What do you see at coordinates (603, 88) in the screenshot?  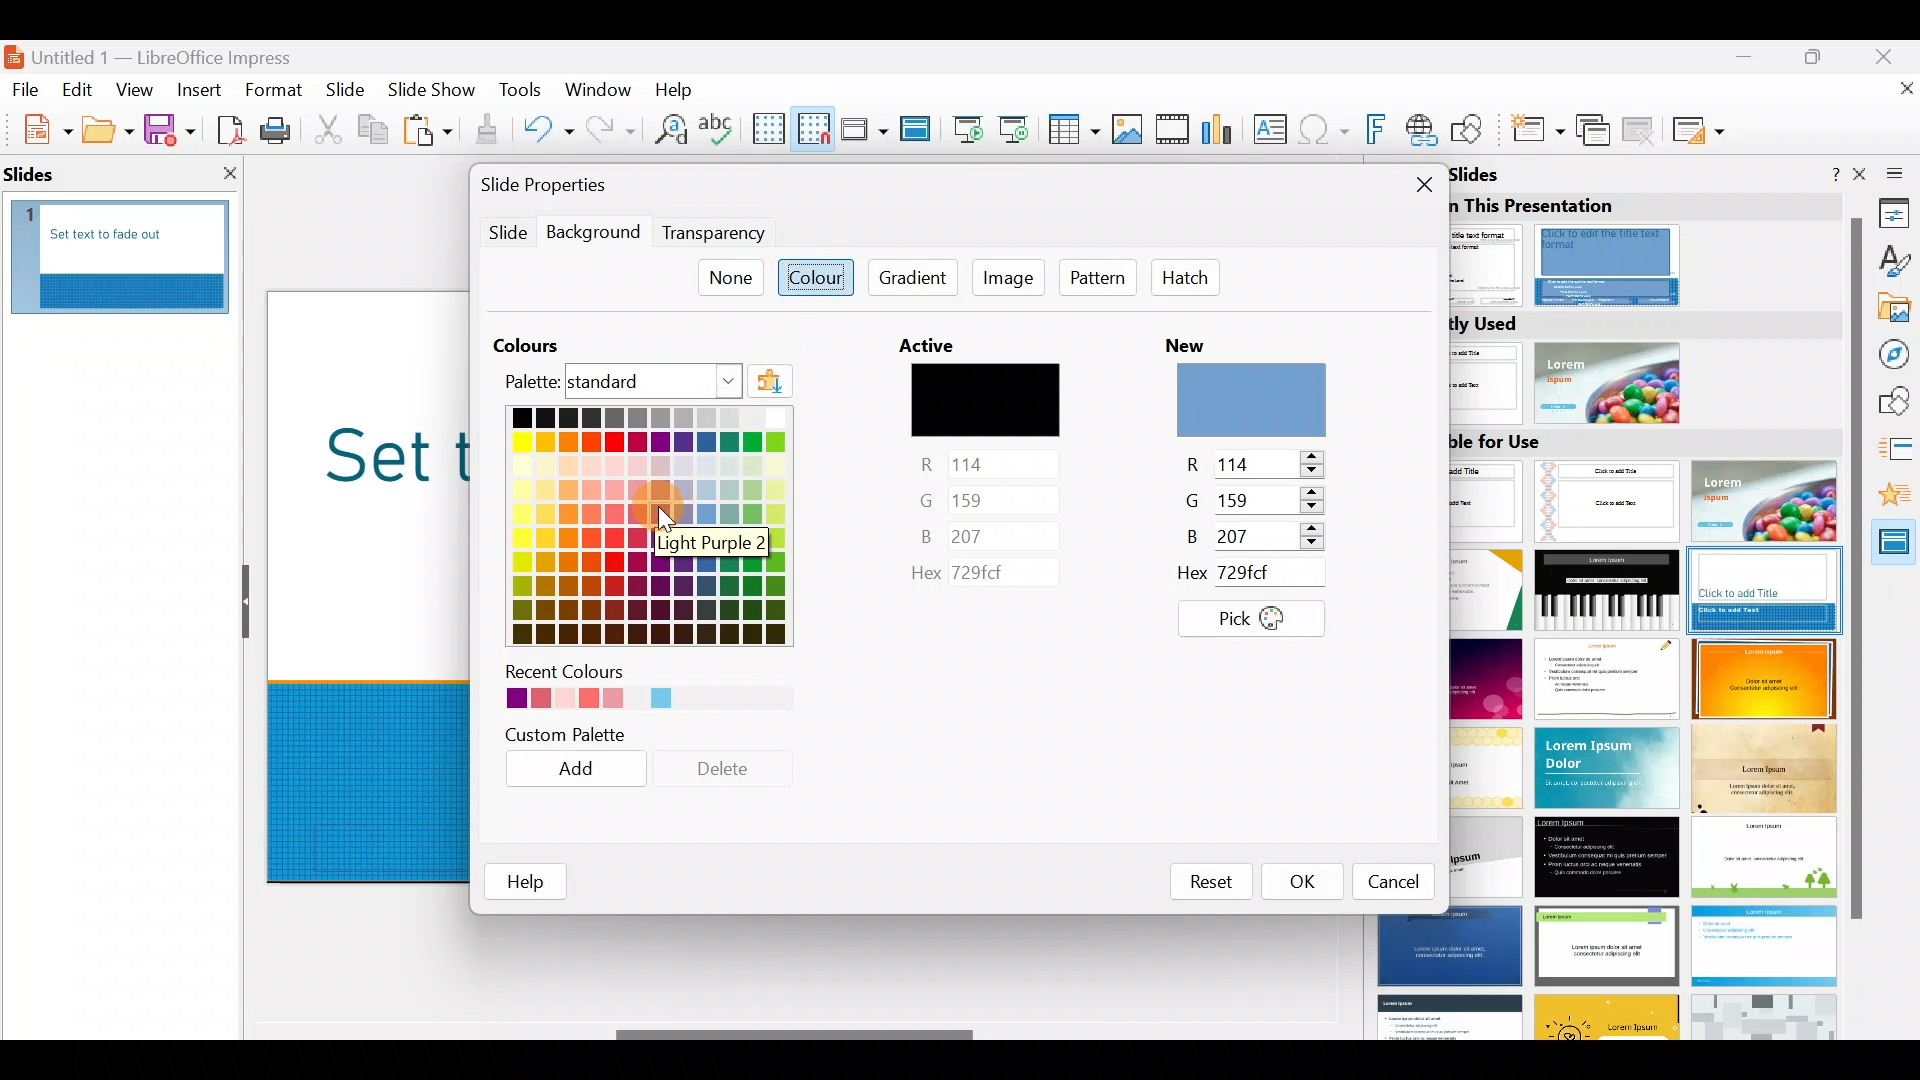 I see `Window` at bounding box center [603, 88].